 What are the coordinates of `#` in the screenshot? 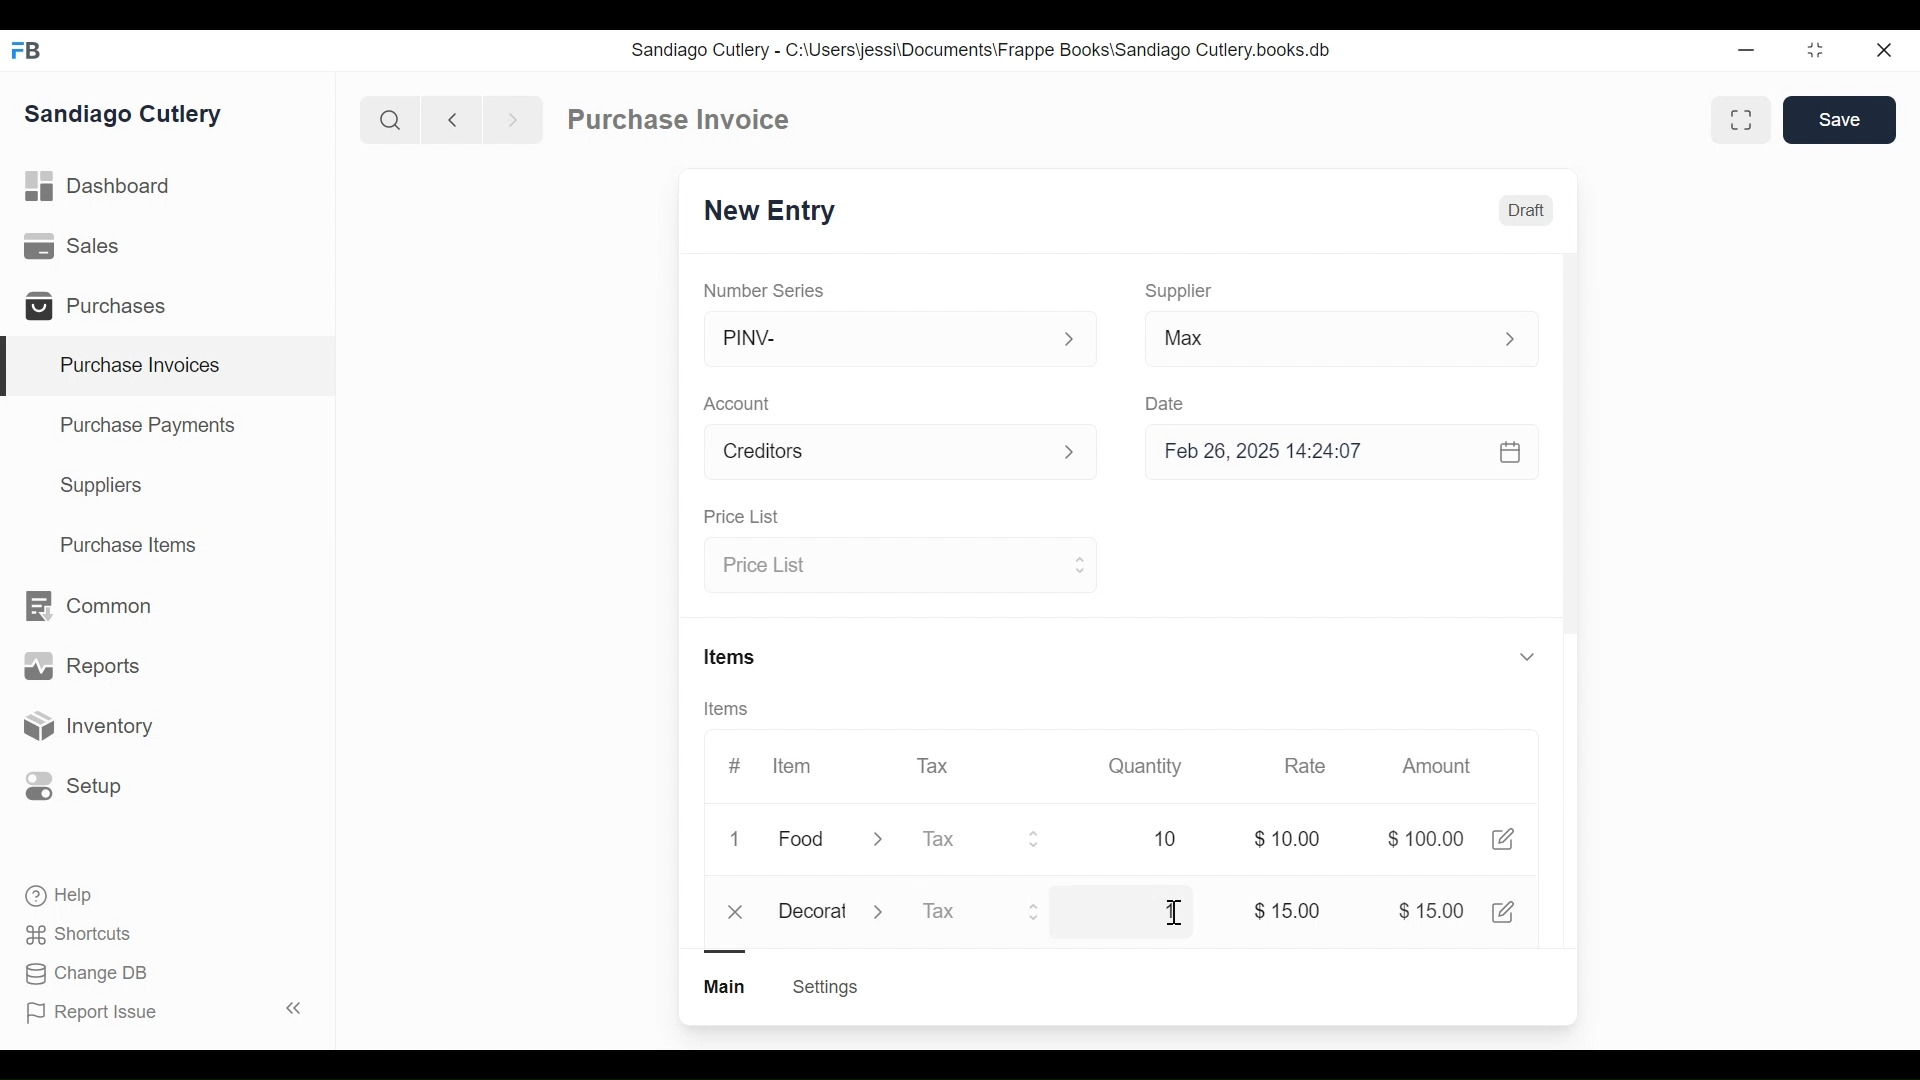 It's located at (735, 765).